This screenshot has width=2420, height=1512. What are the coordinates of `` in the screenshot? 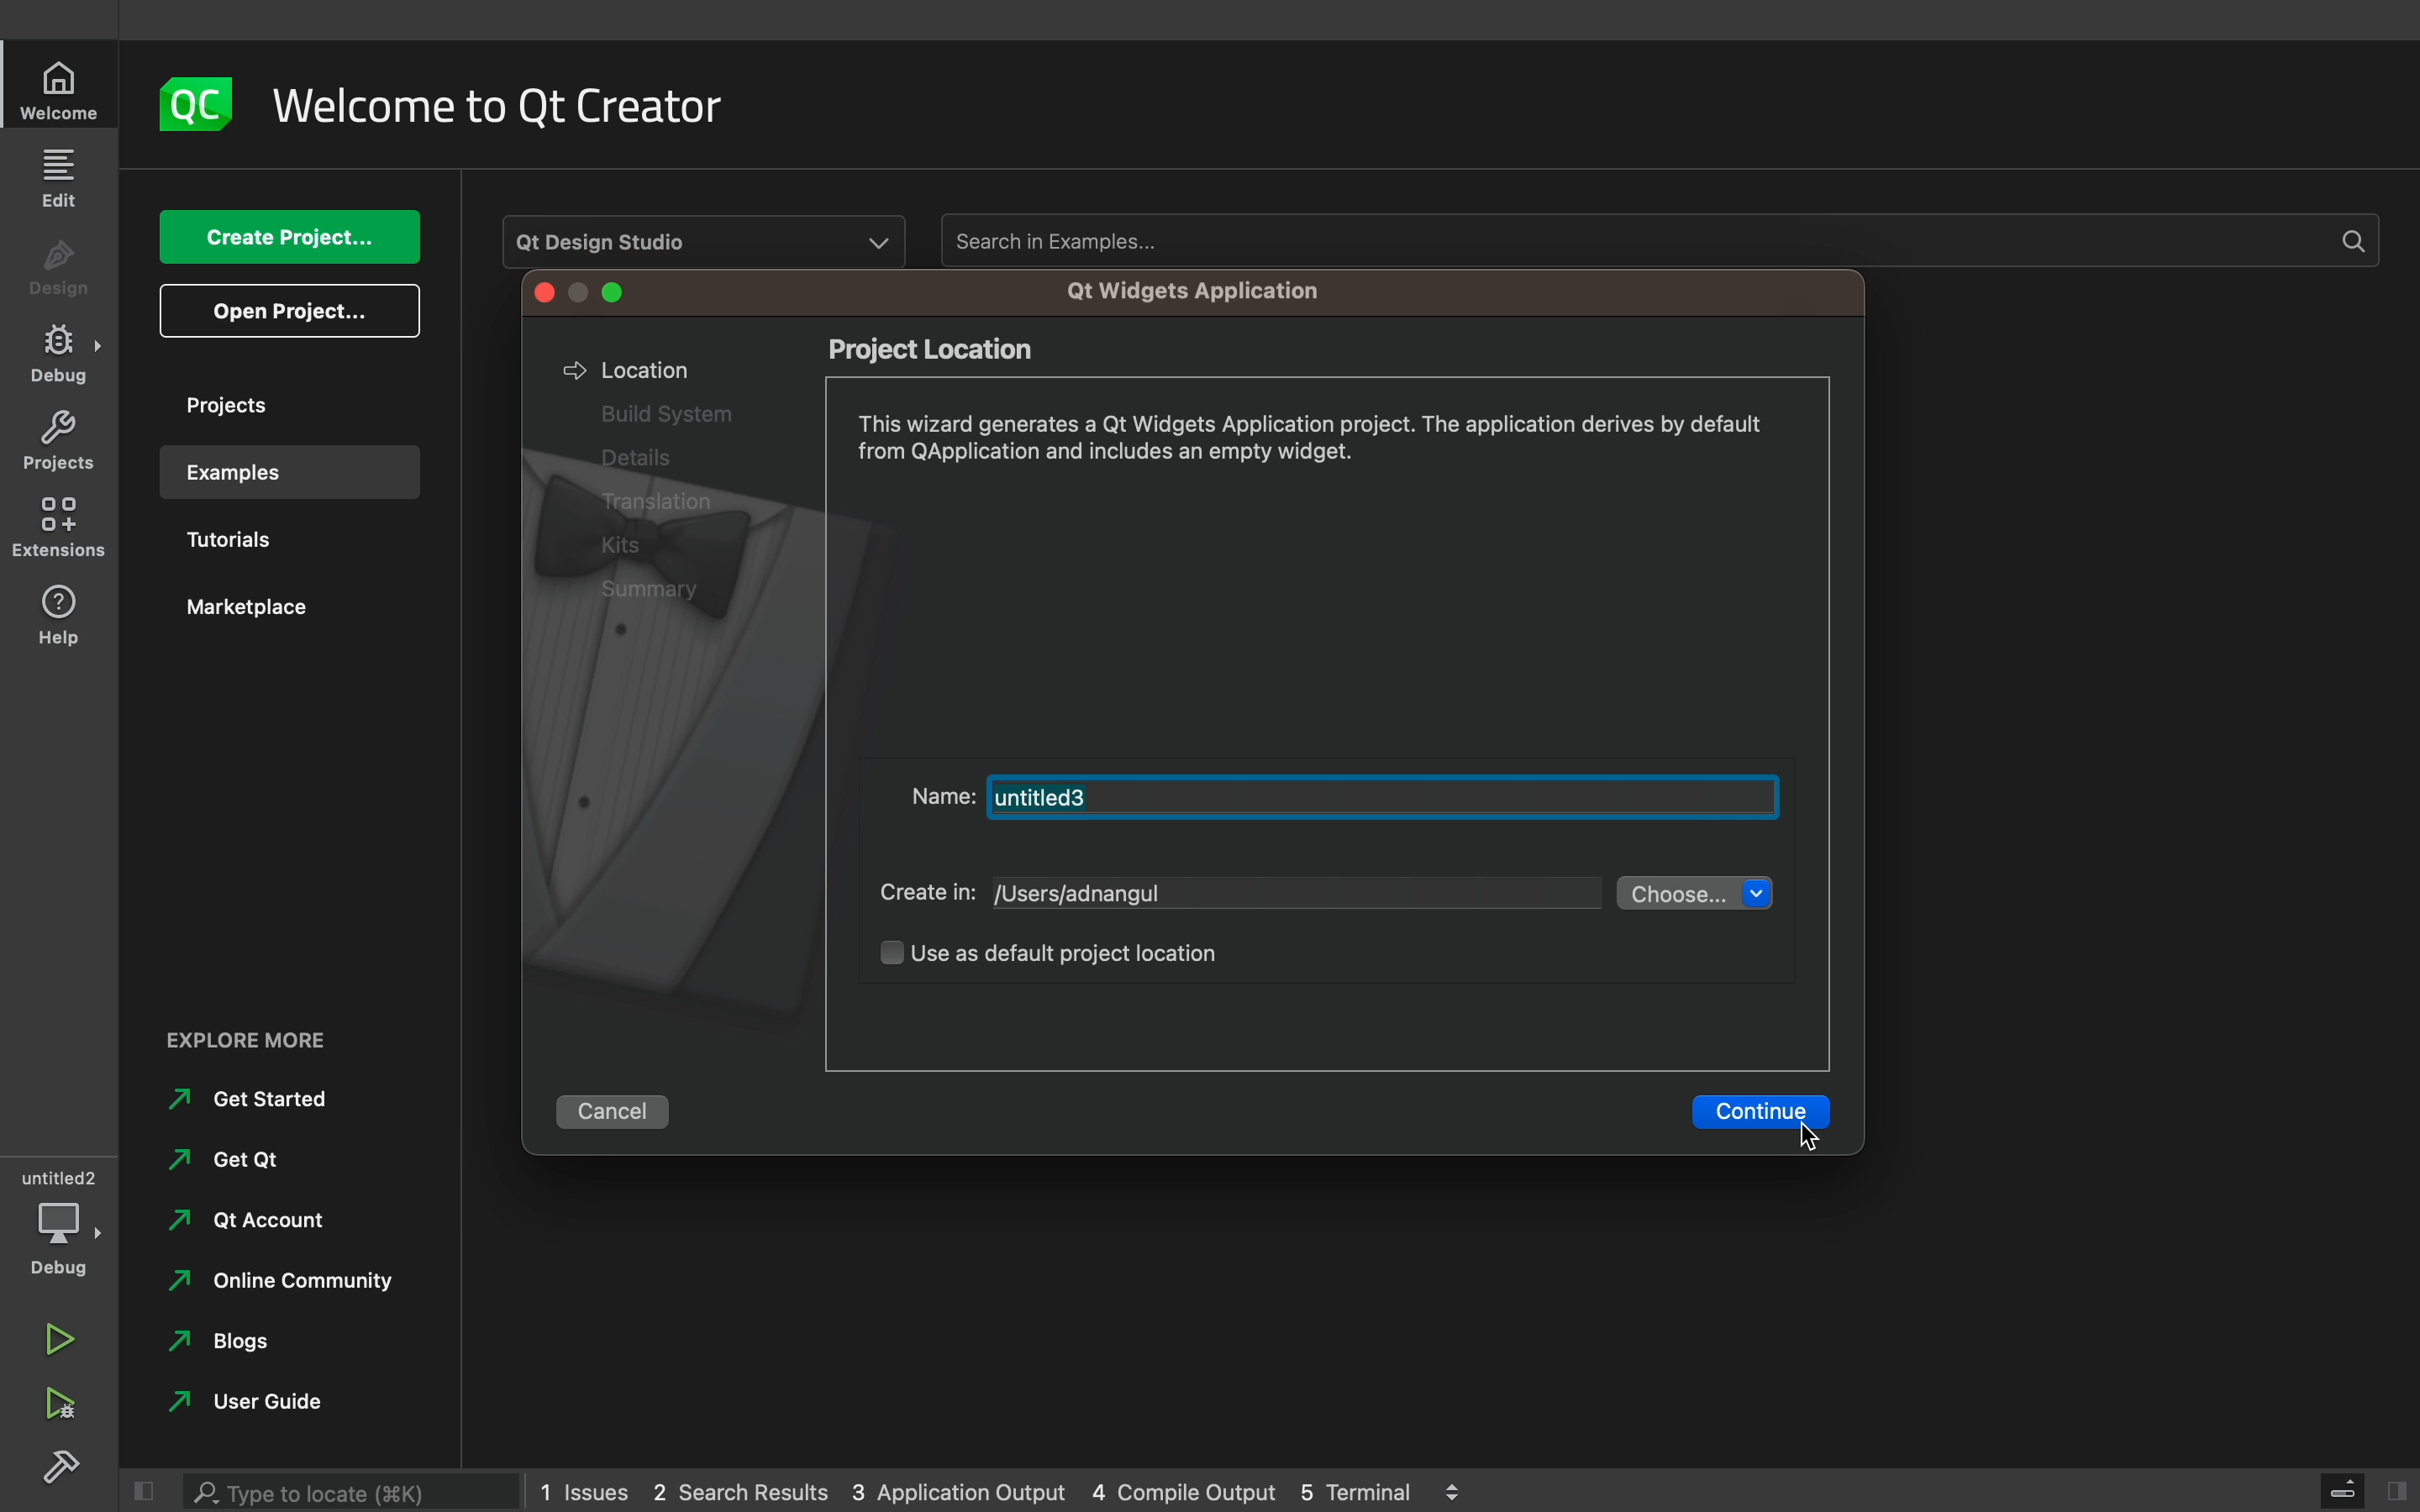 It's located at (622, 372).